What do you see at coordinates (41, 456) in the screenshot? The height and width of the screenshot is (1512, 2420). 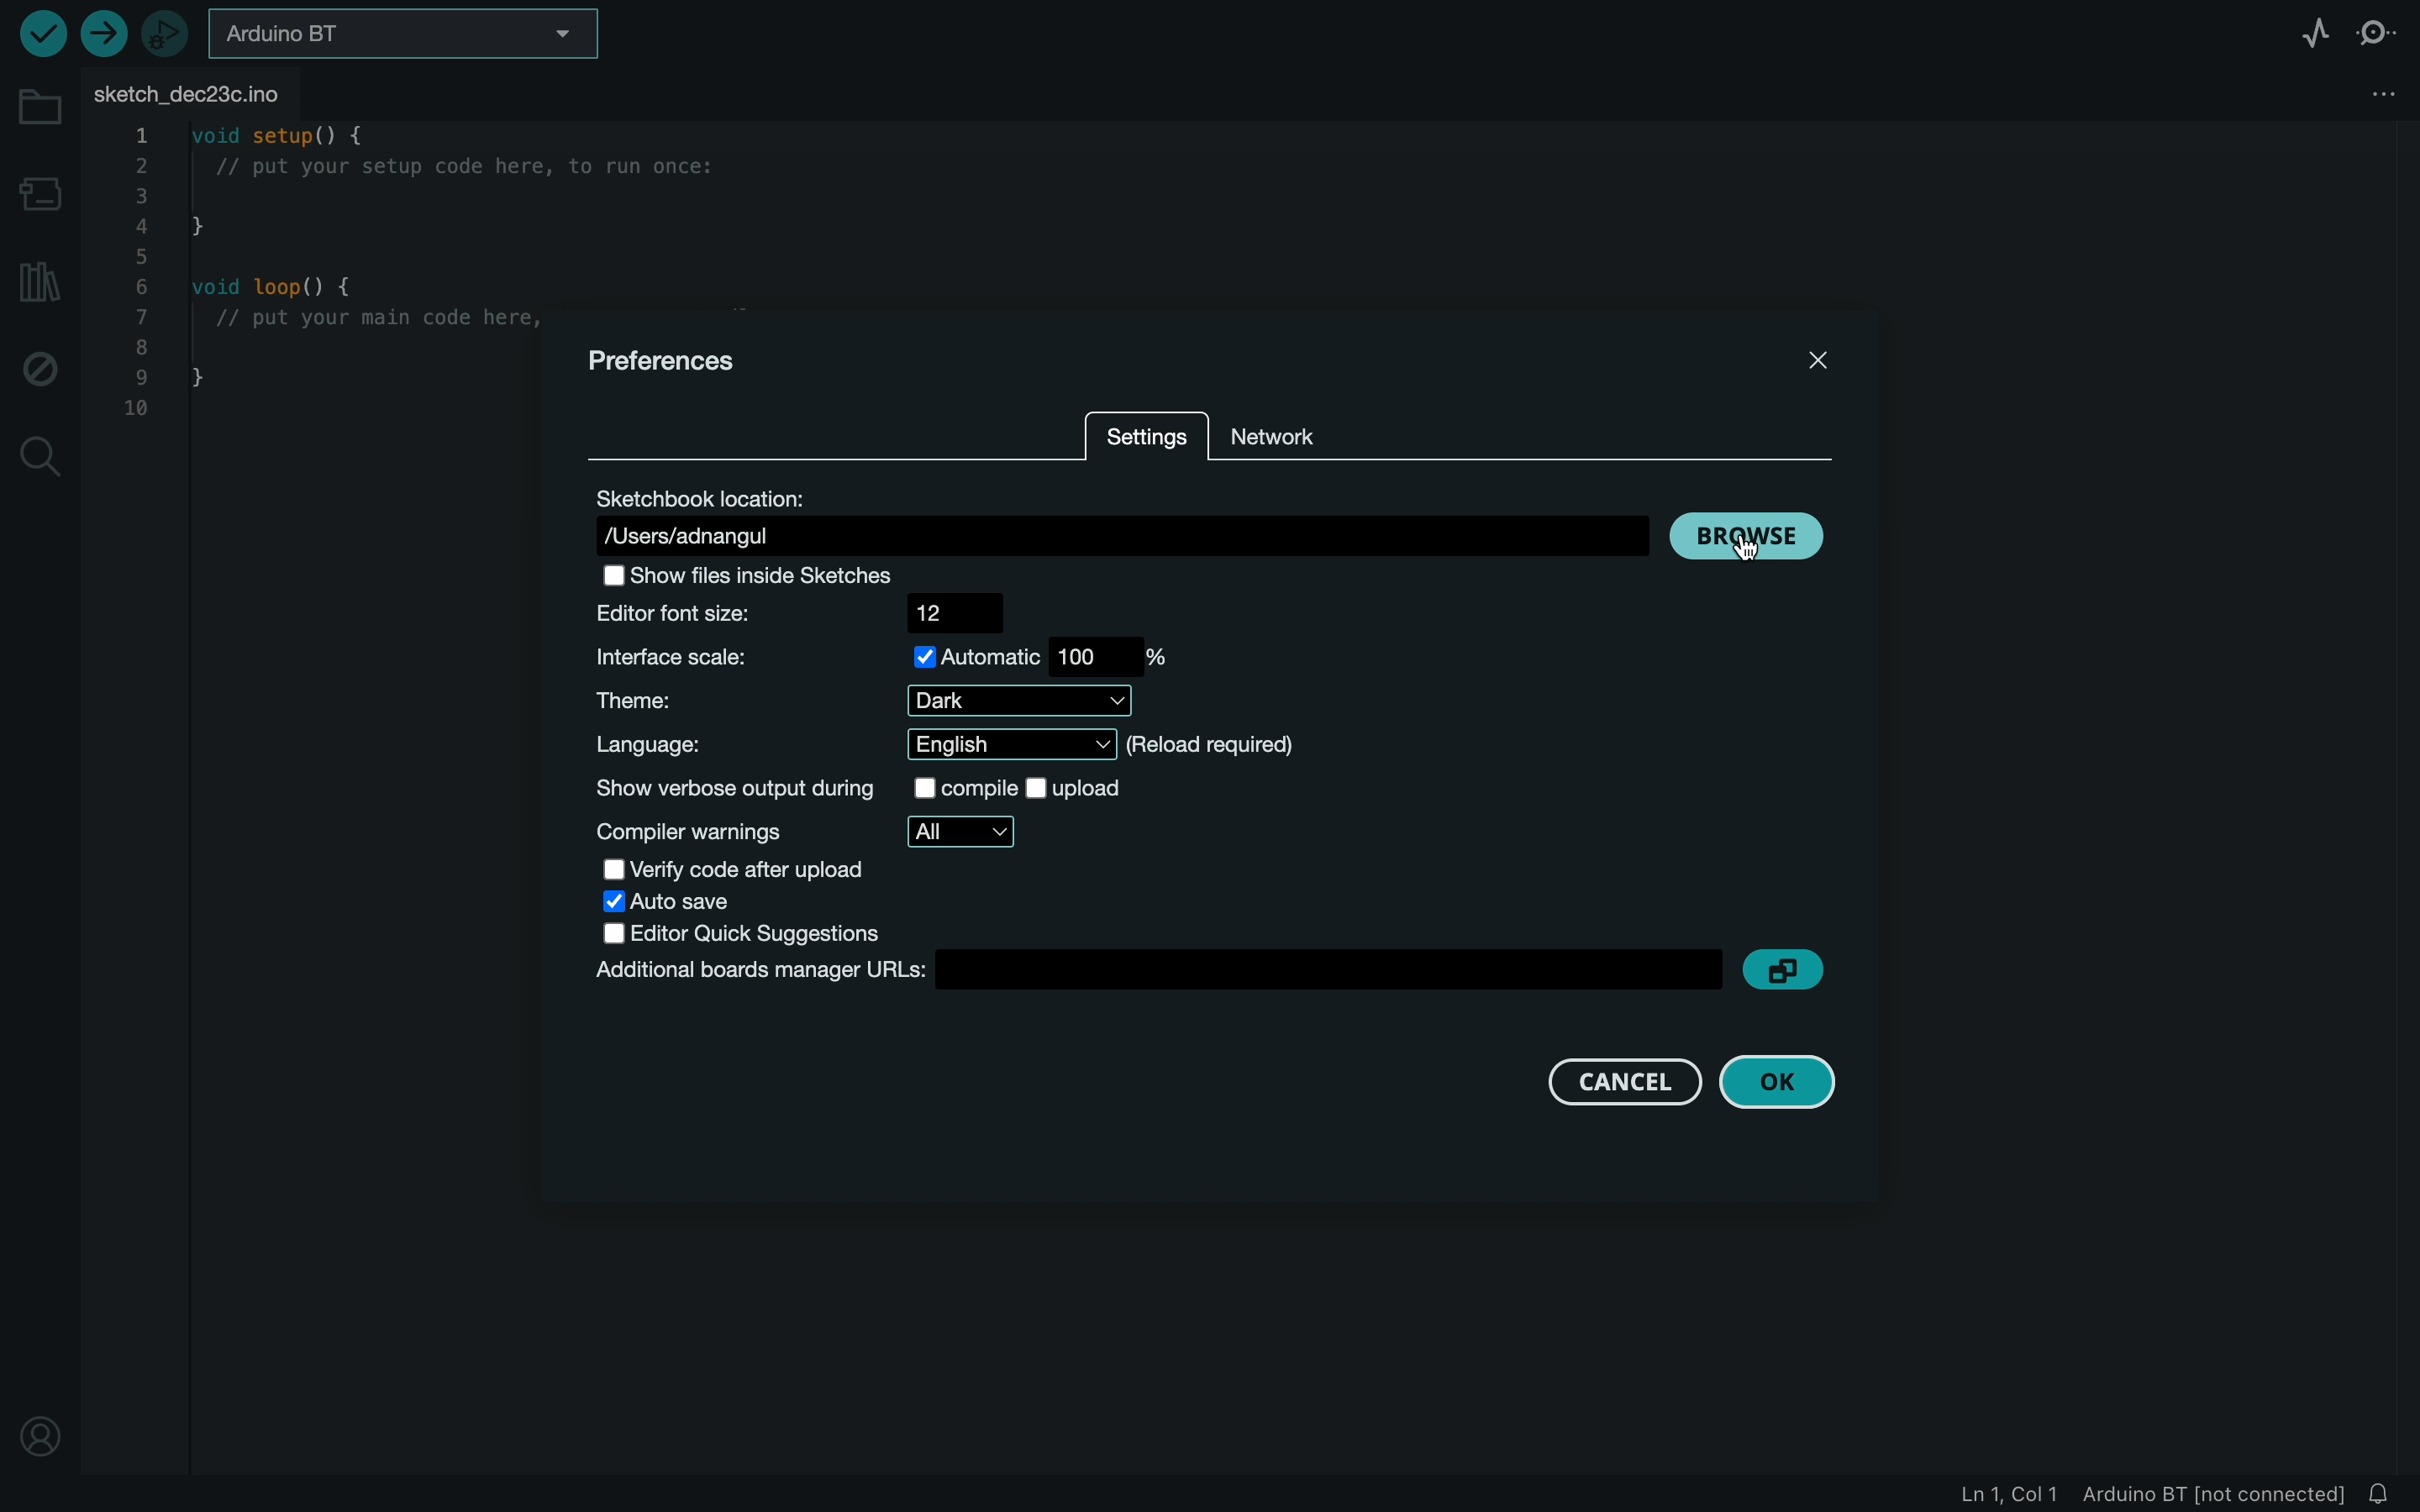 I see `search` at bounding box center [41, 456].